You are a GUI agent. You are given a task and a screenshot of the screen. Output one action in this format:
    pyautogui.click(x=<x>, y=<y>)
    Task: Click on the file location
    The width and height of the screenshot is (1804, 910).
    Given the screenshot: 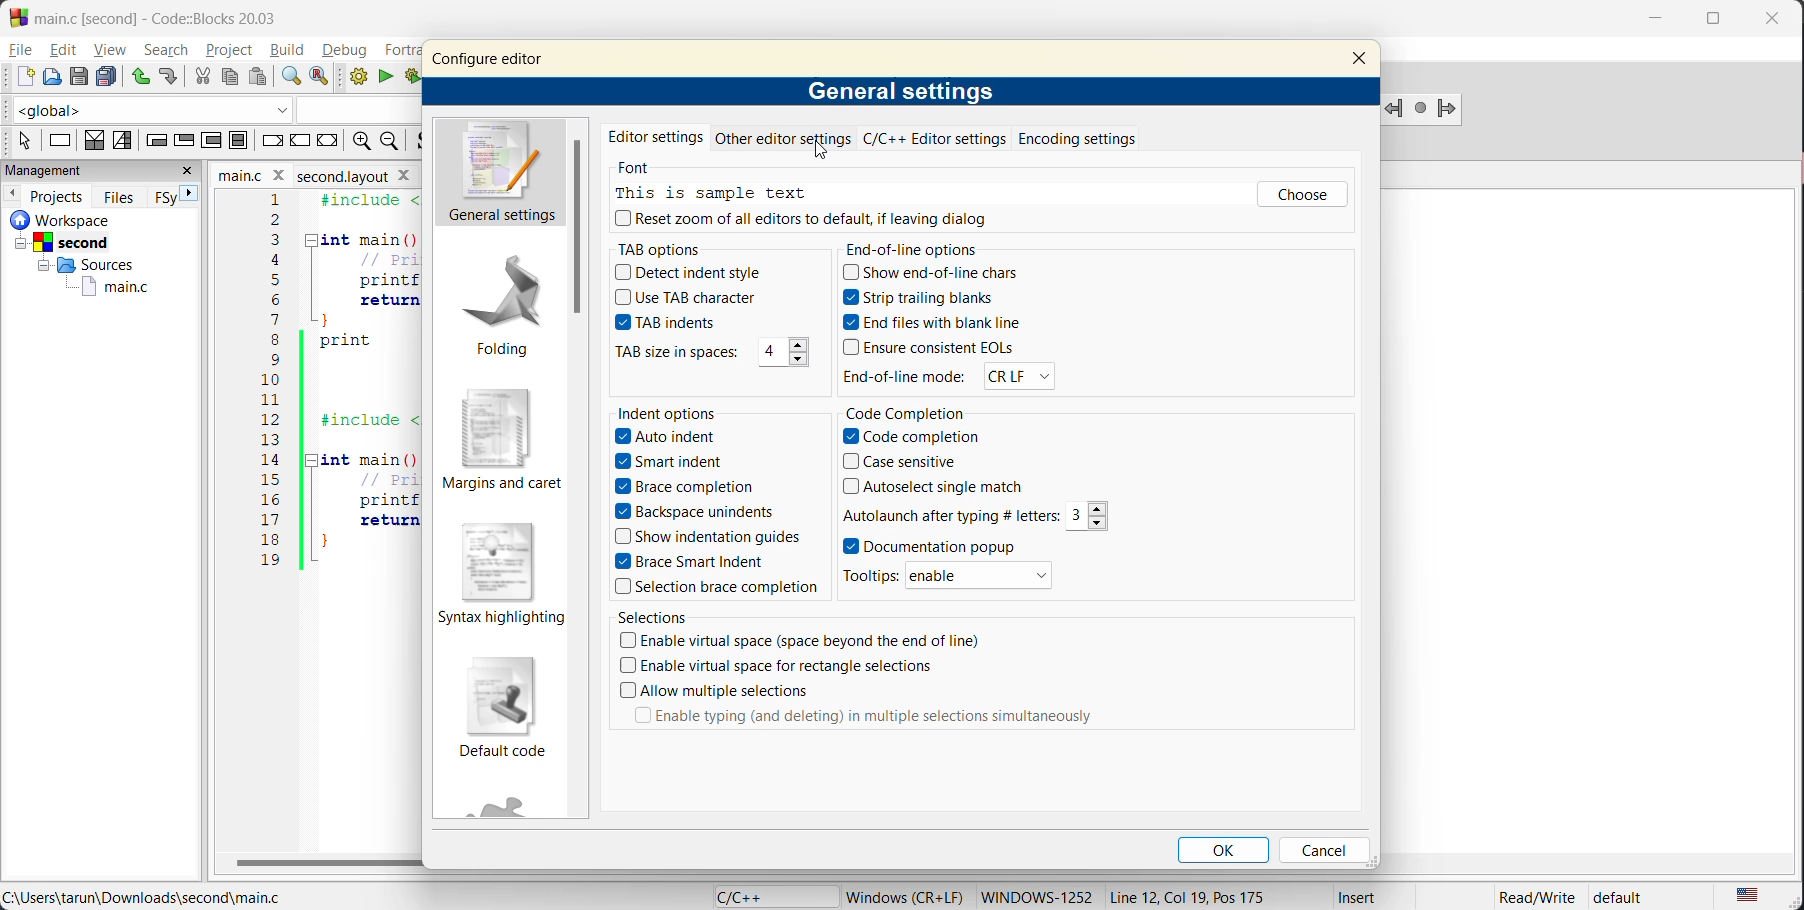 What is the action you would take?
    pyautogui.click(x=147, y=898)
    